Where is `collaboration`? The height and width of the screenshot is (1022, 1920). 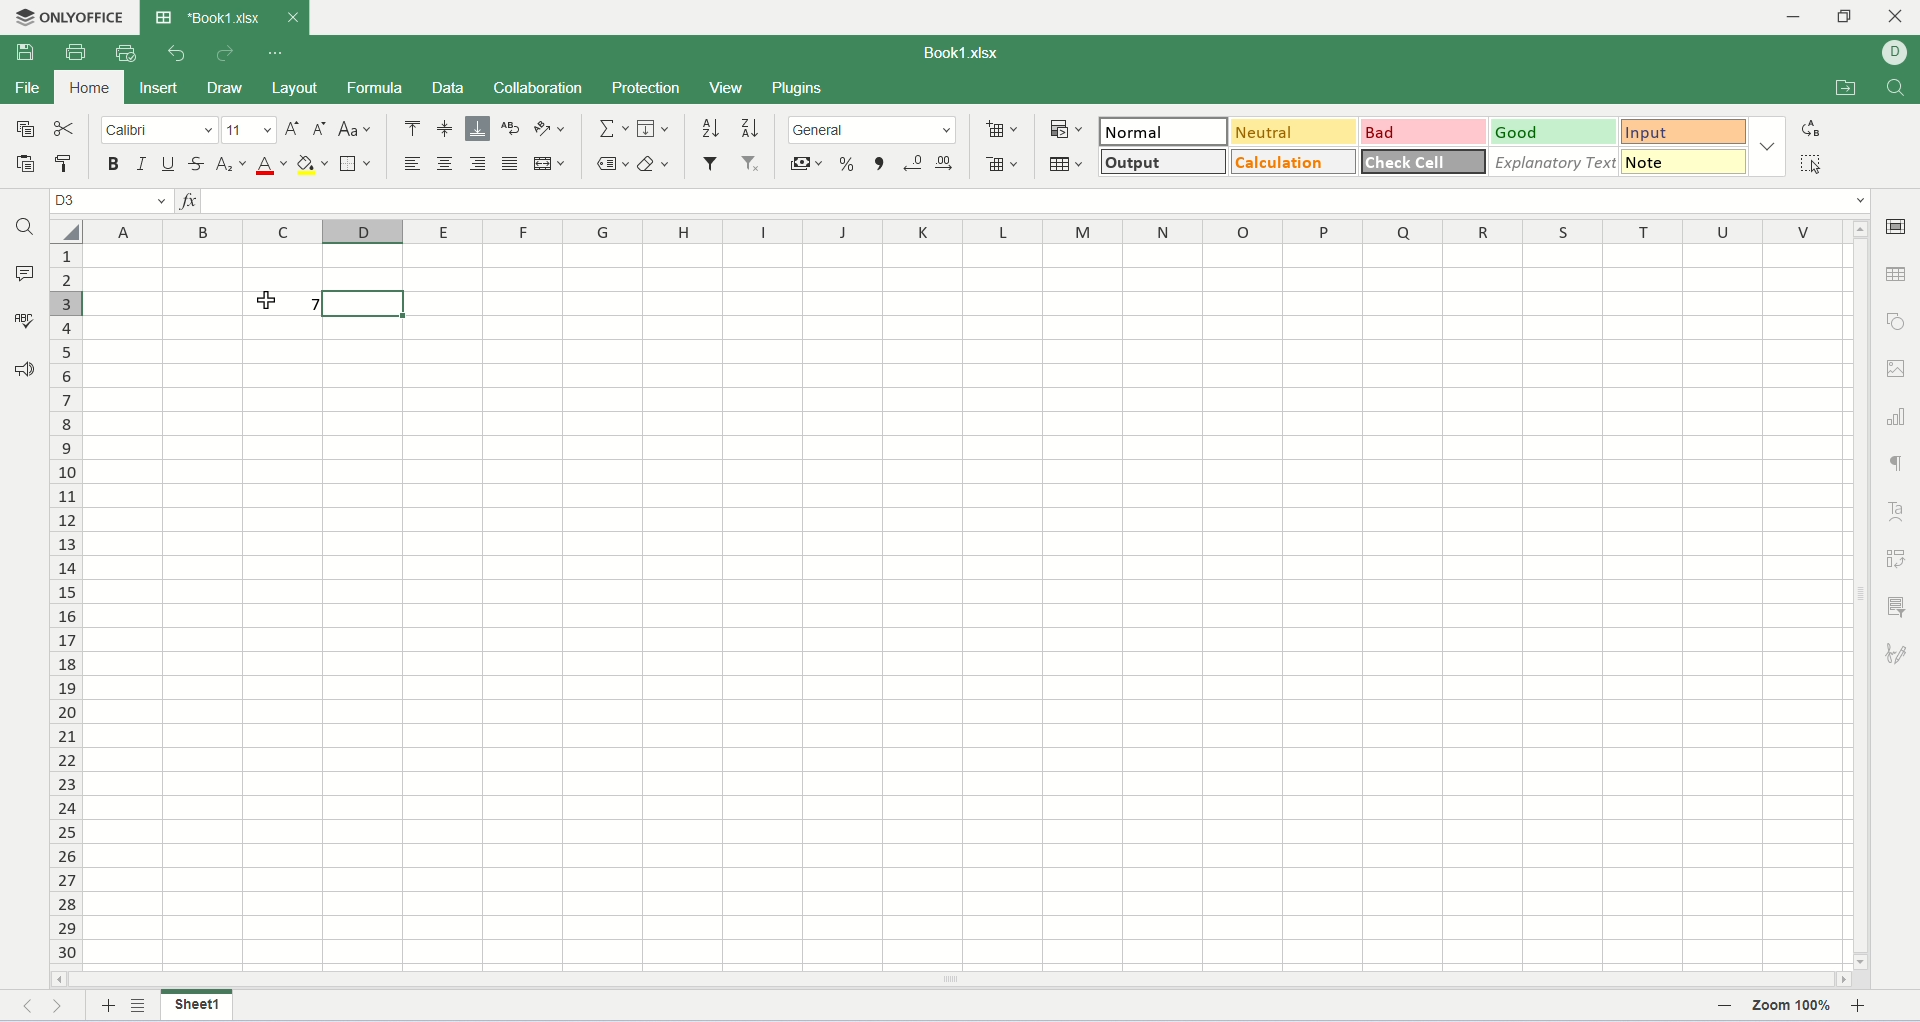
collaboration is located at coordinates (539, 87).